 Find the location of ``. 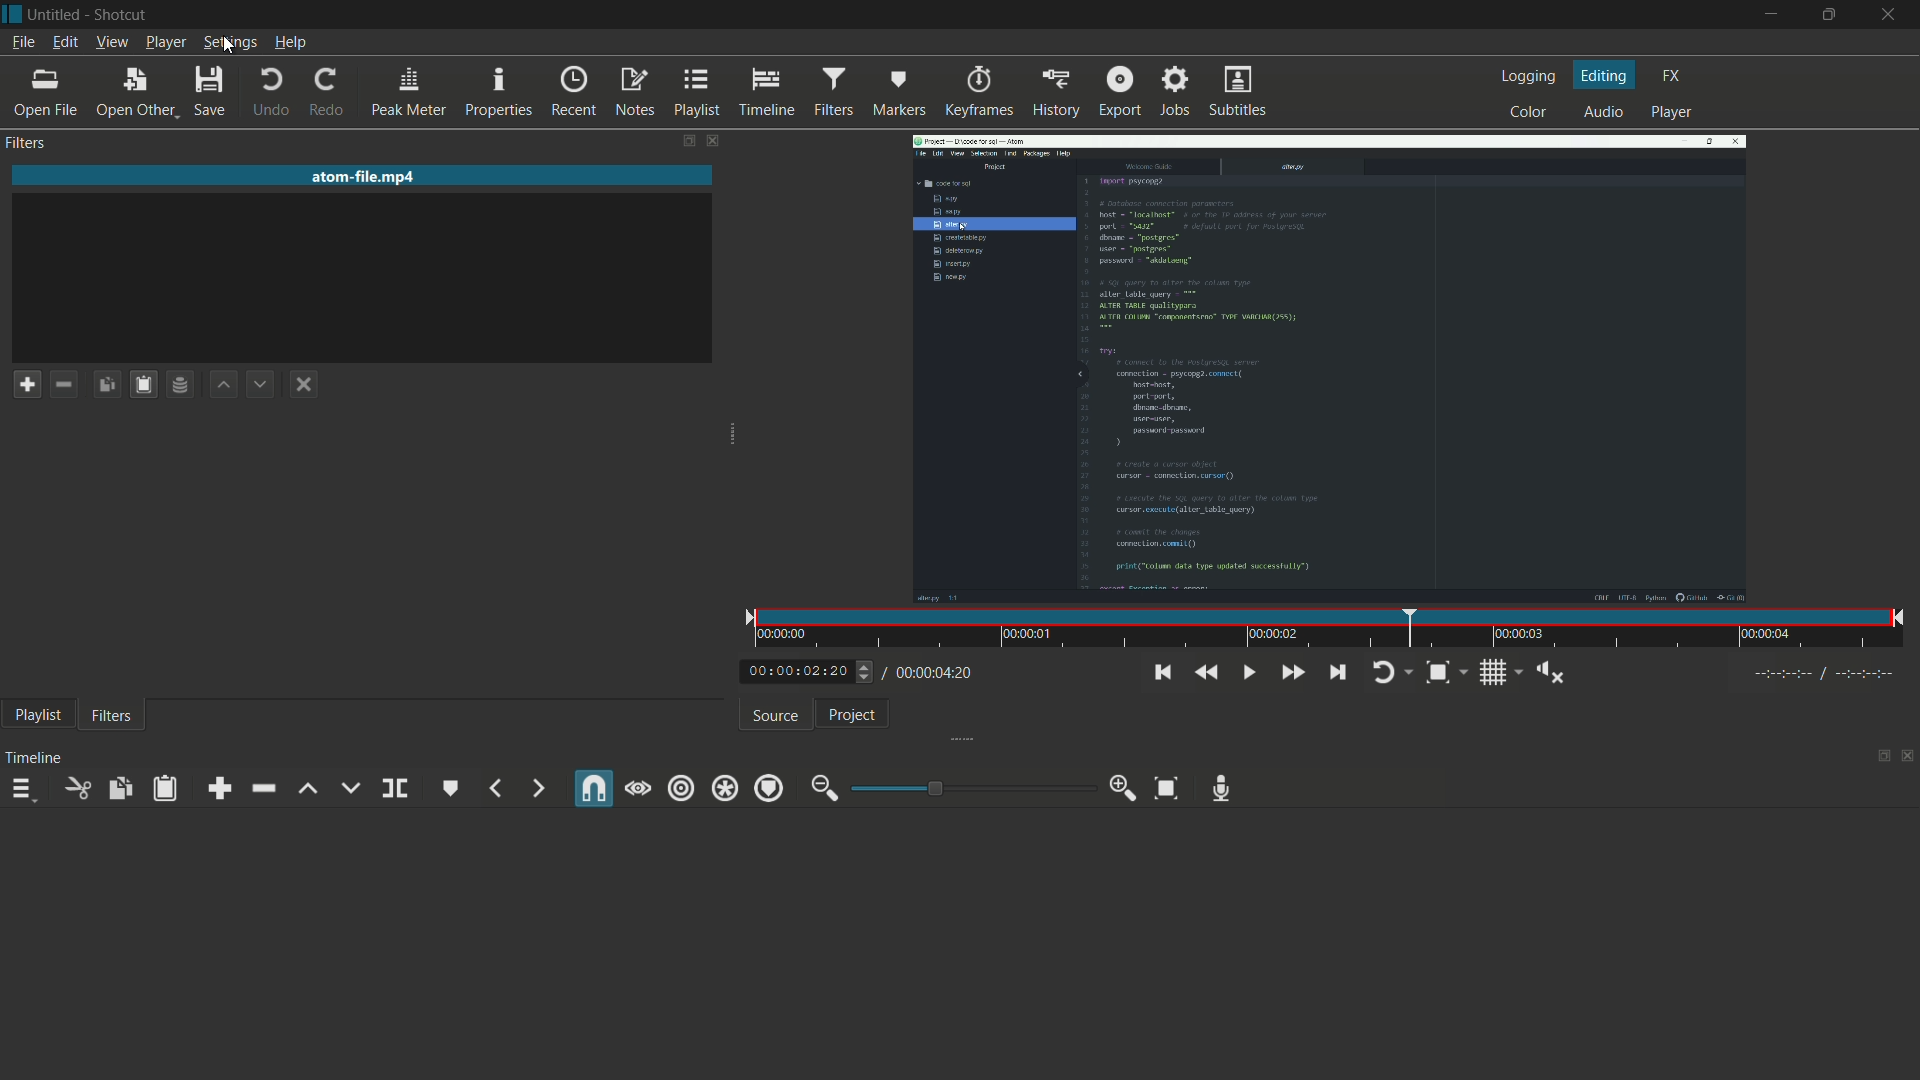

 is located at coordinates (1832, 674).